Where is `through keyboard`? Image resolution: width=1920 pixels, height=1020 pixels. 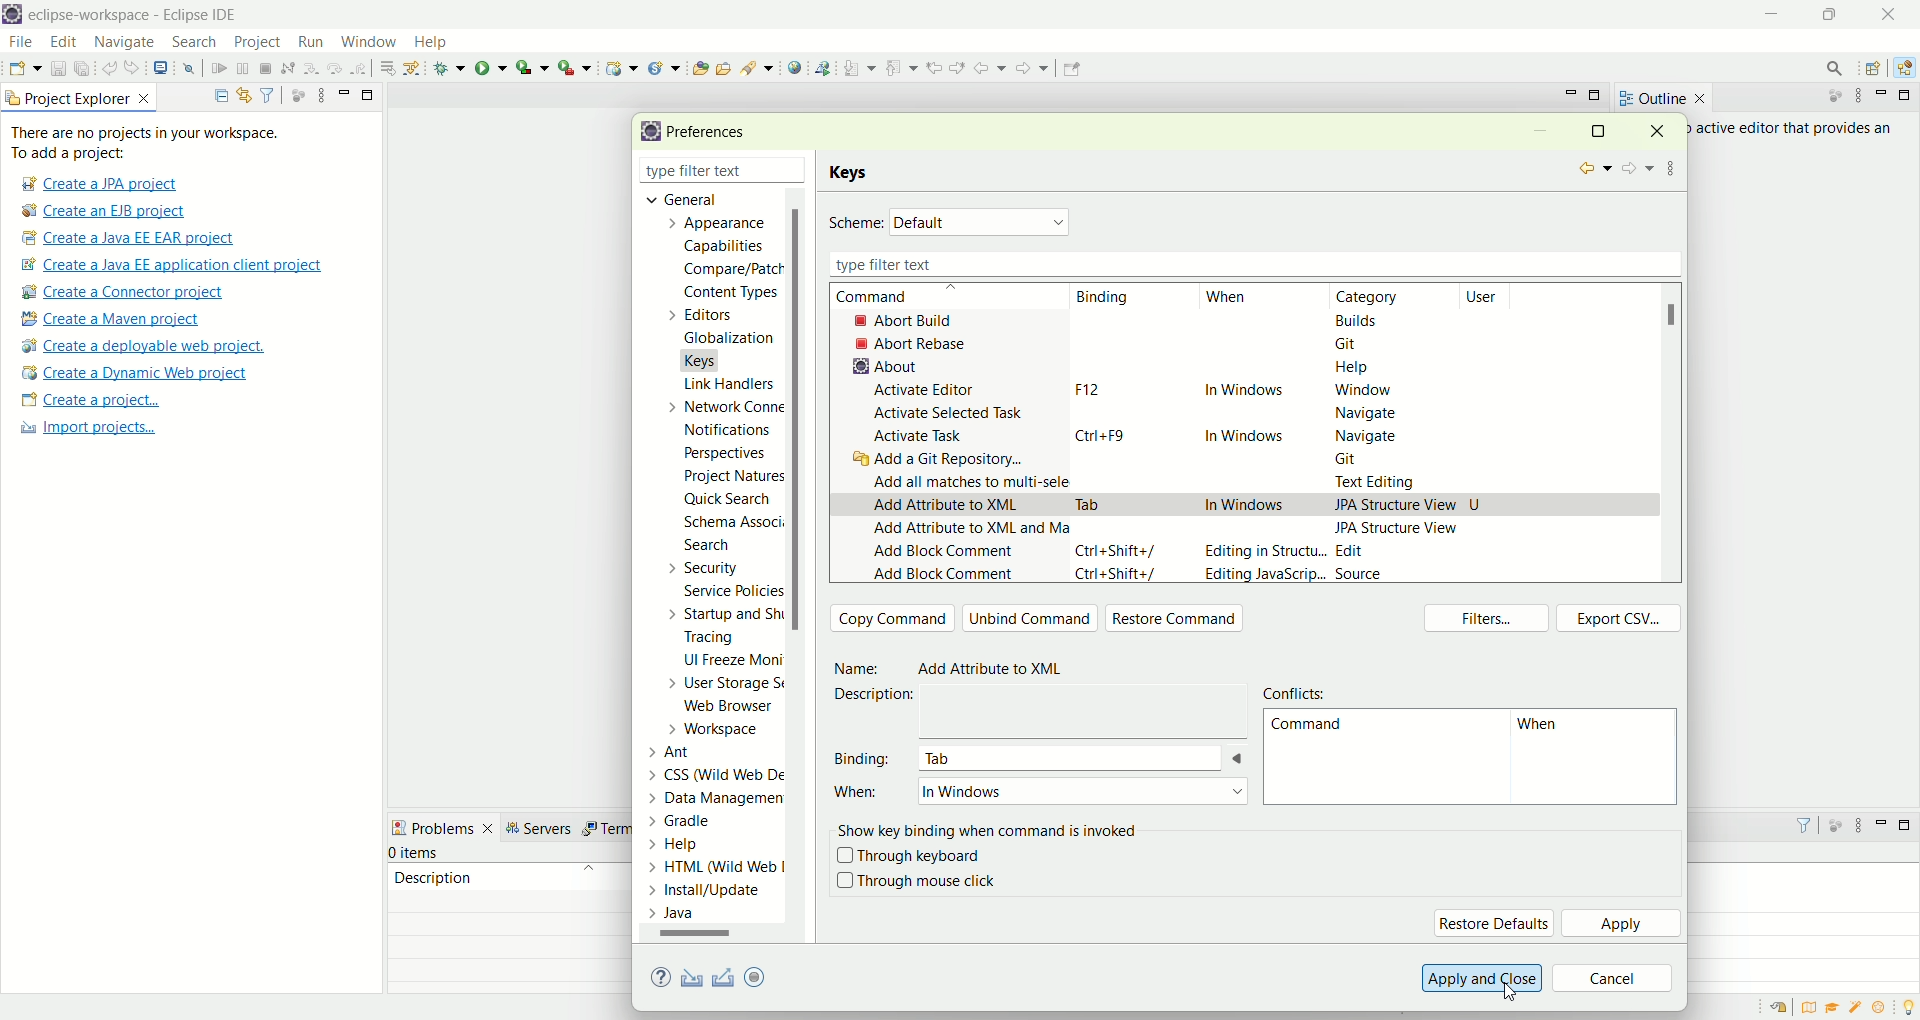
through keyboard is located at coordinates (909, 857).